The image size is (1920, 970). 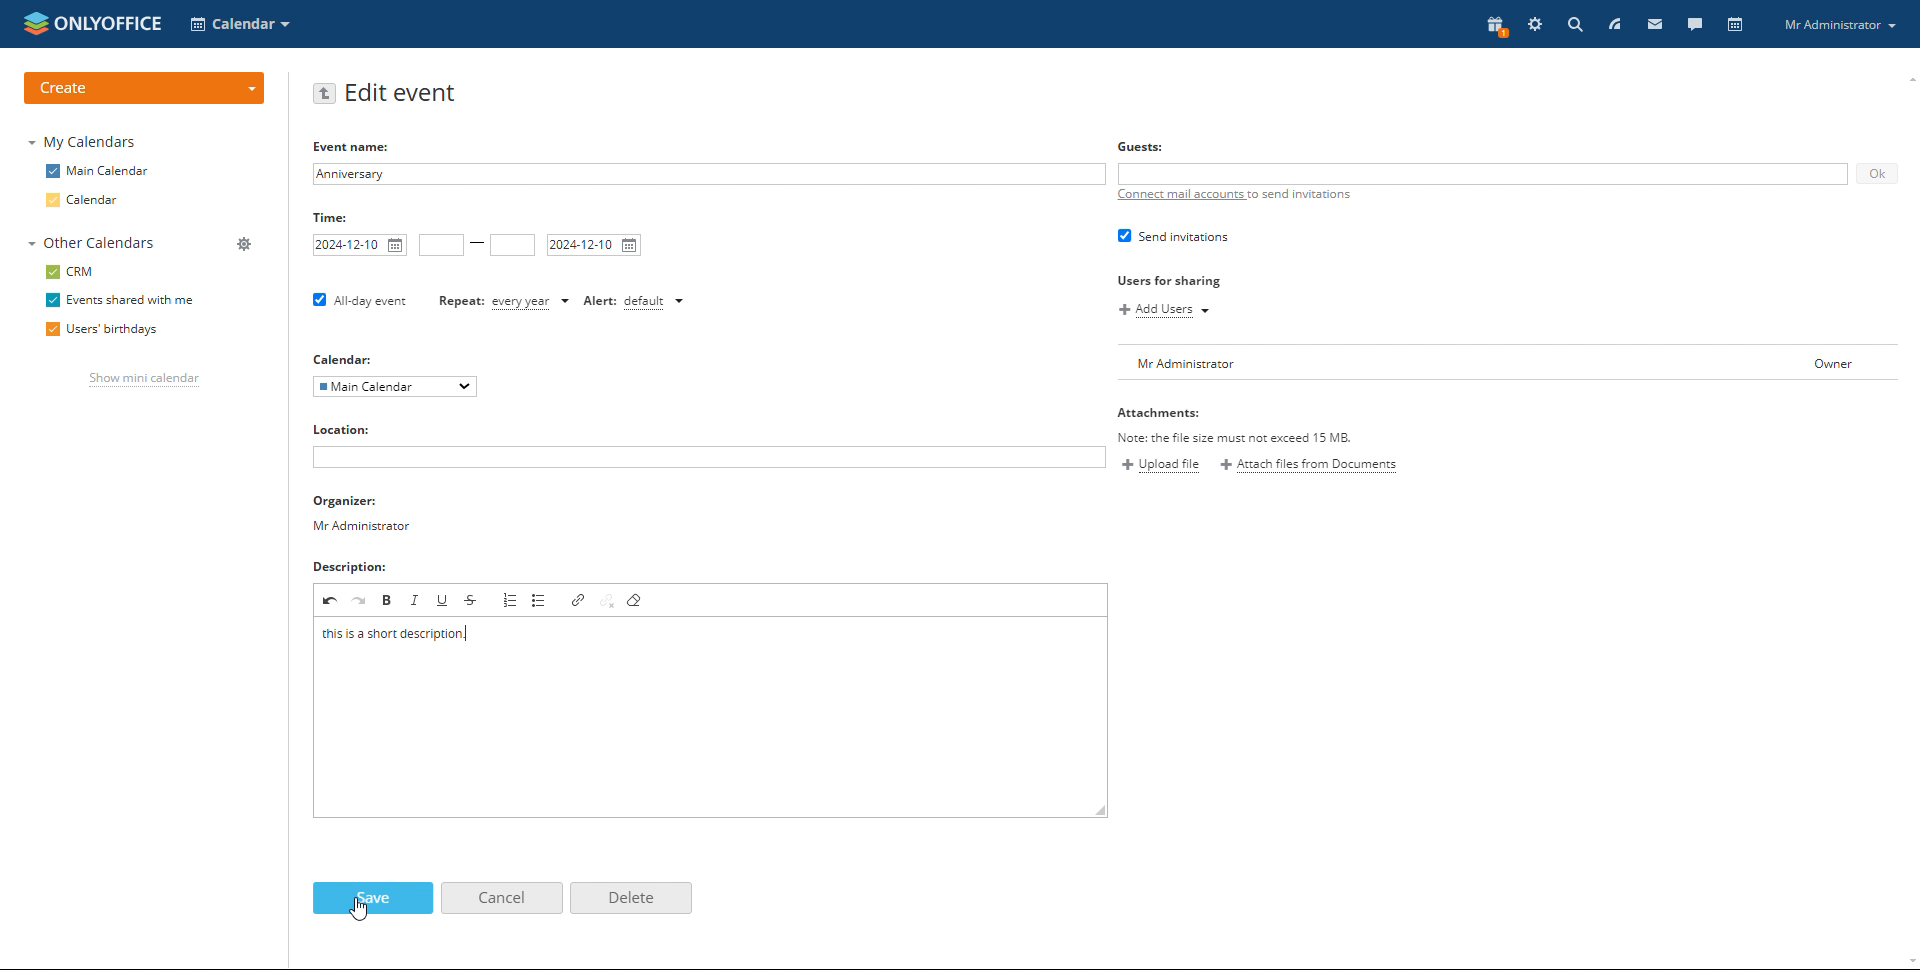 I want to click on start time, so click(x=442, y=245).